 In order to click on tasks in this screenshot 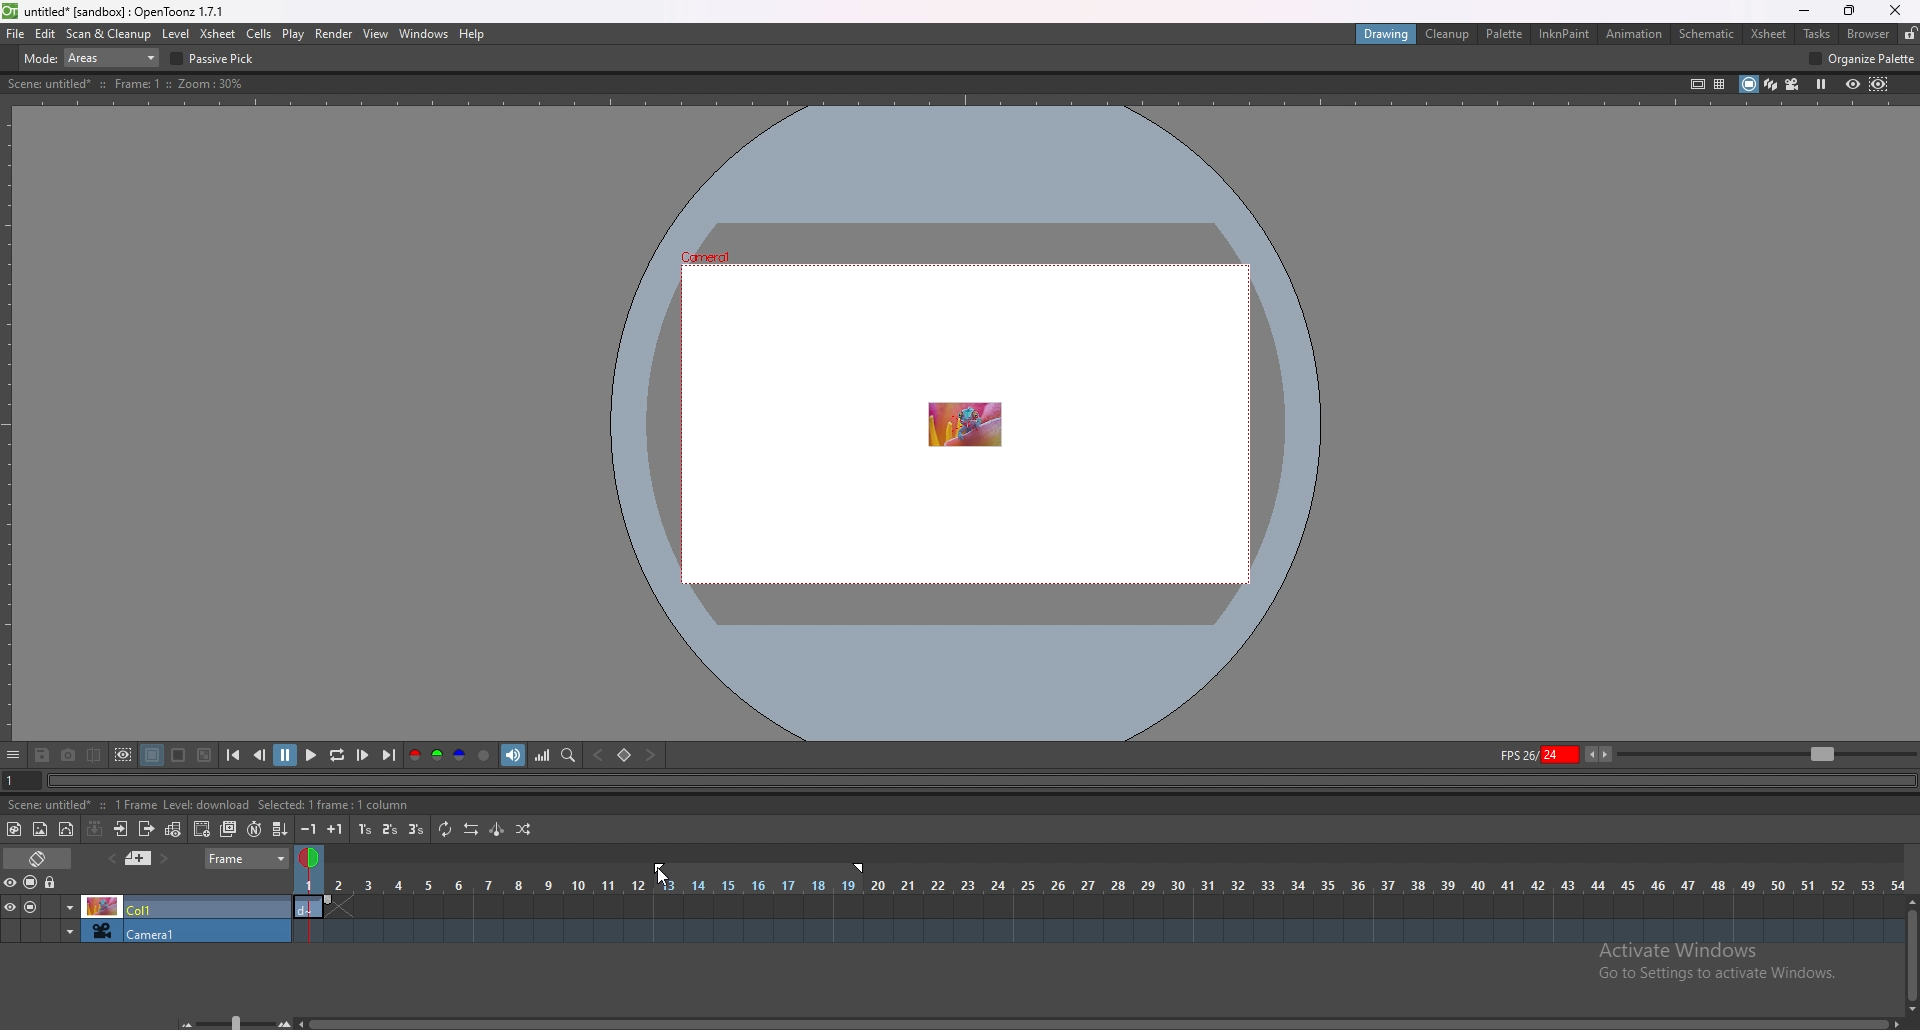, I will do `click(1816, 33)`.